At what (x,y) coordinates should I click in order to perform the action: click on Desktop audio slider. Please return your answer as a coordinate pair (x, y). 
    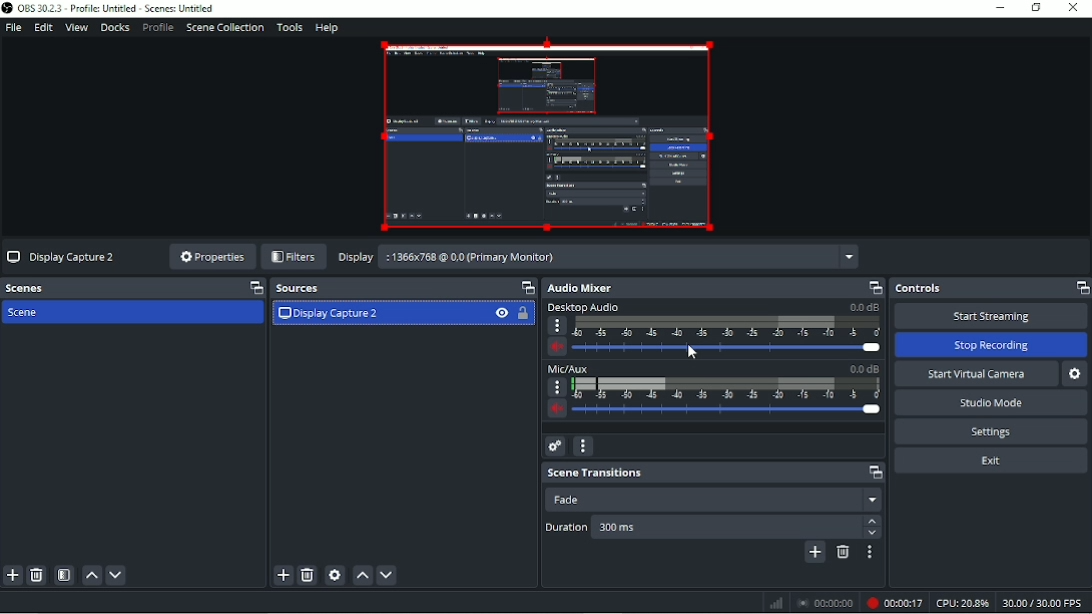
    Looking at the image, I should click on (714, 331).